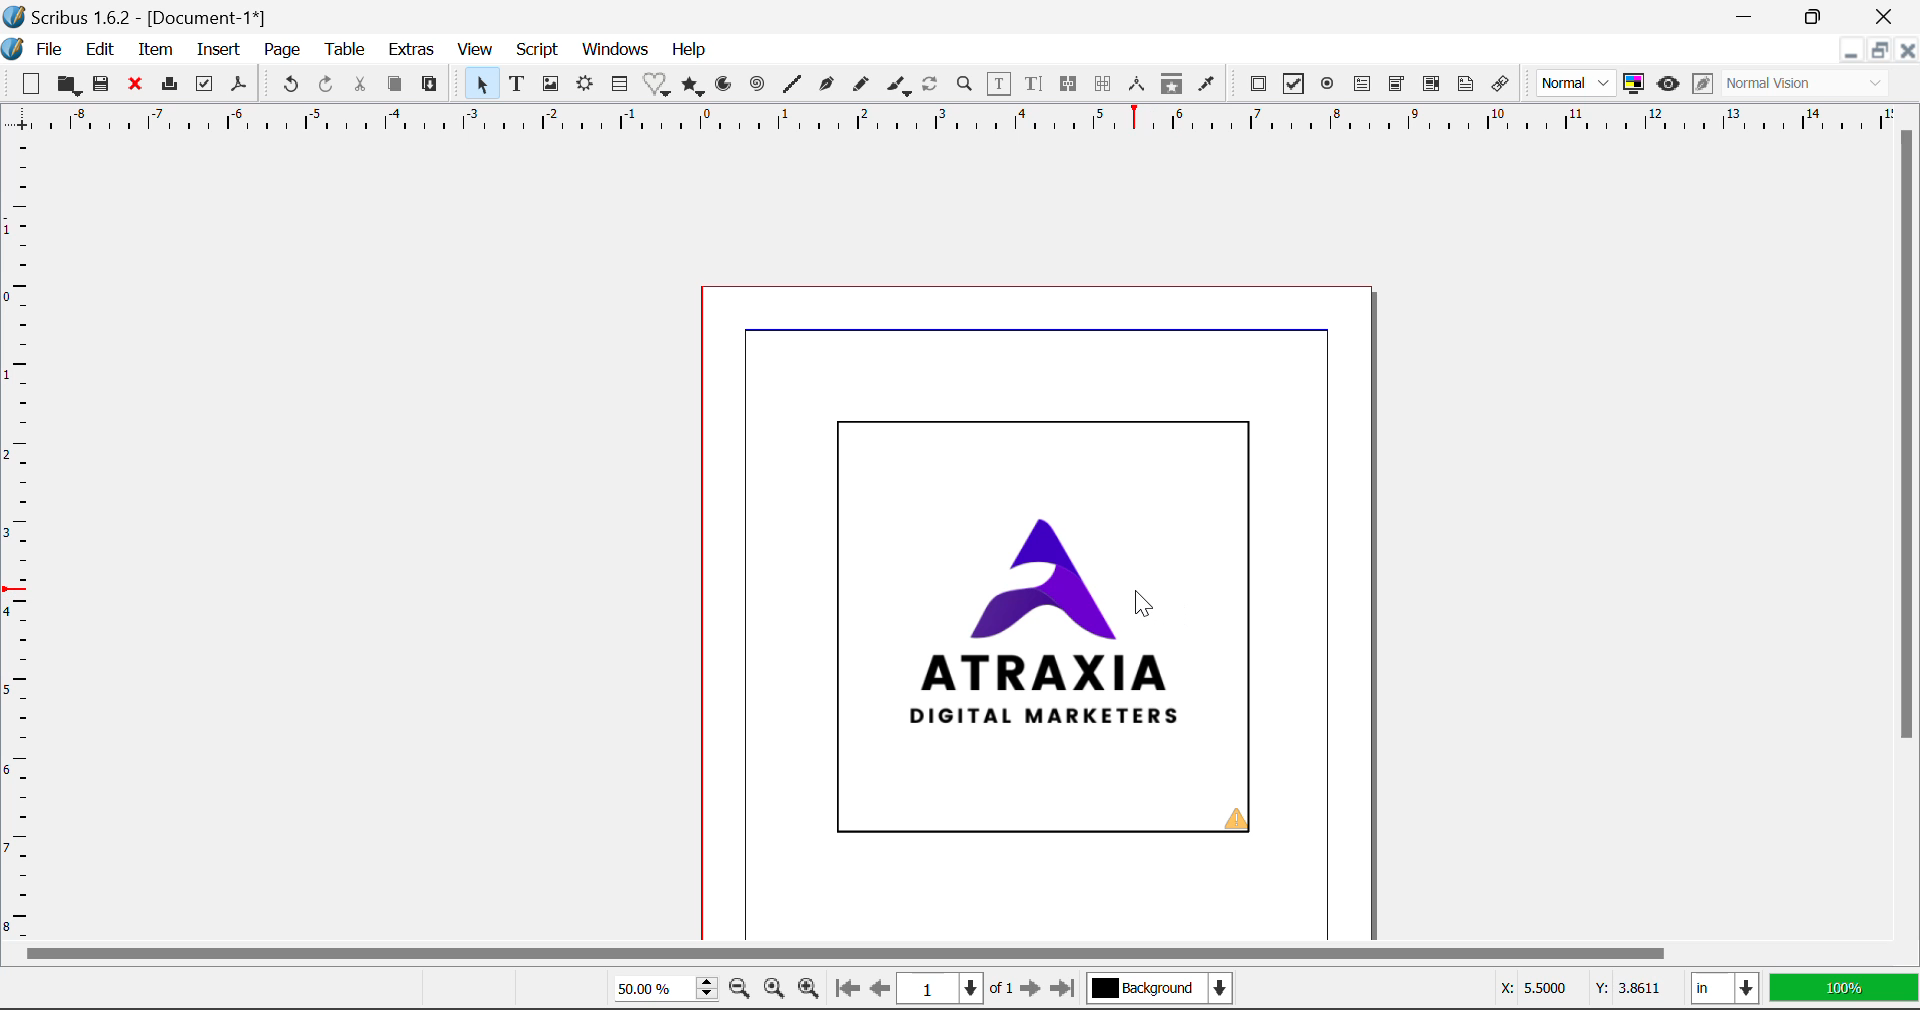  I want to click on Pdf Text Field, so click(1364, 87).